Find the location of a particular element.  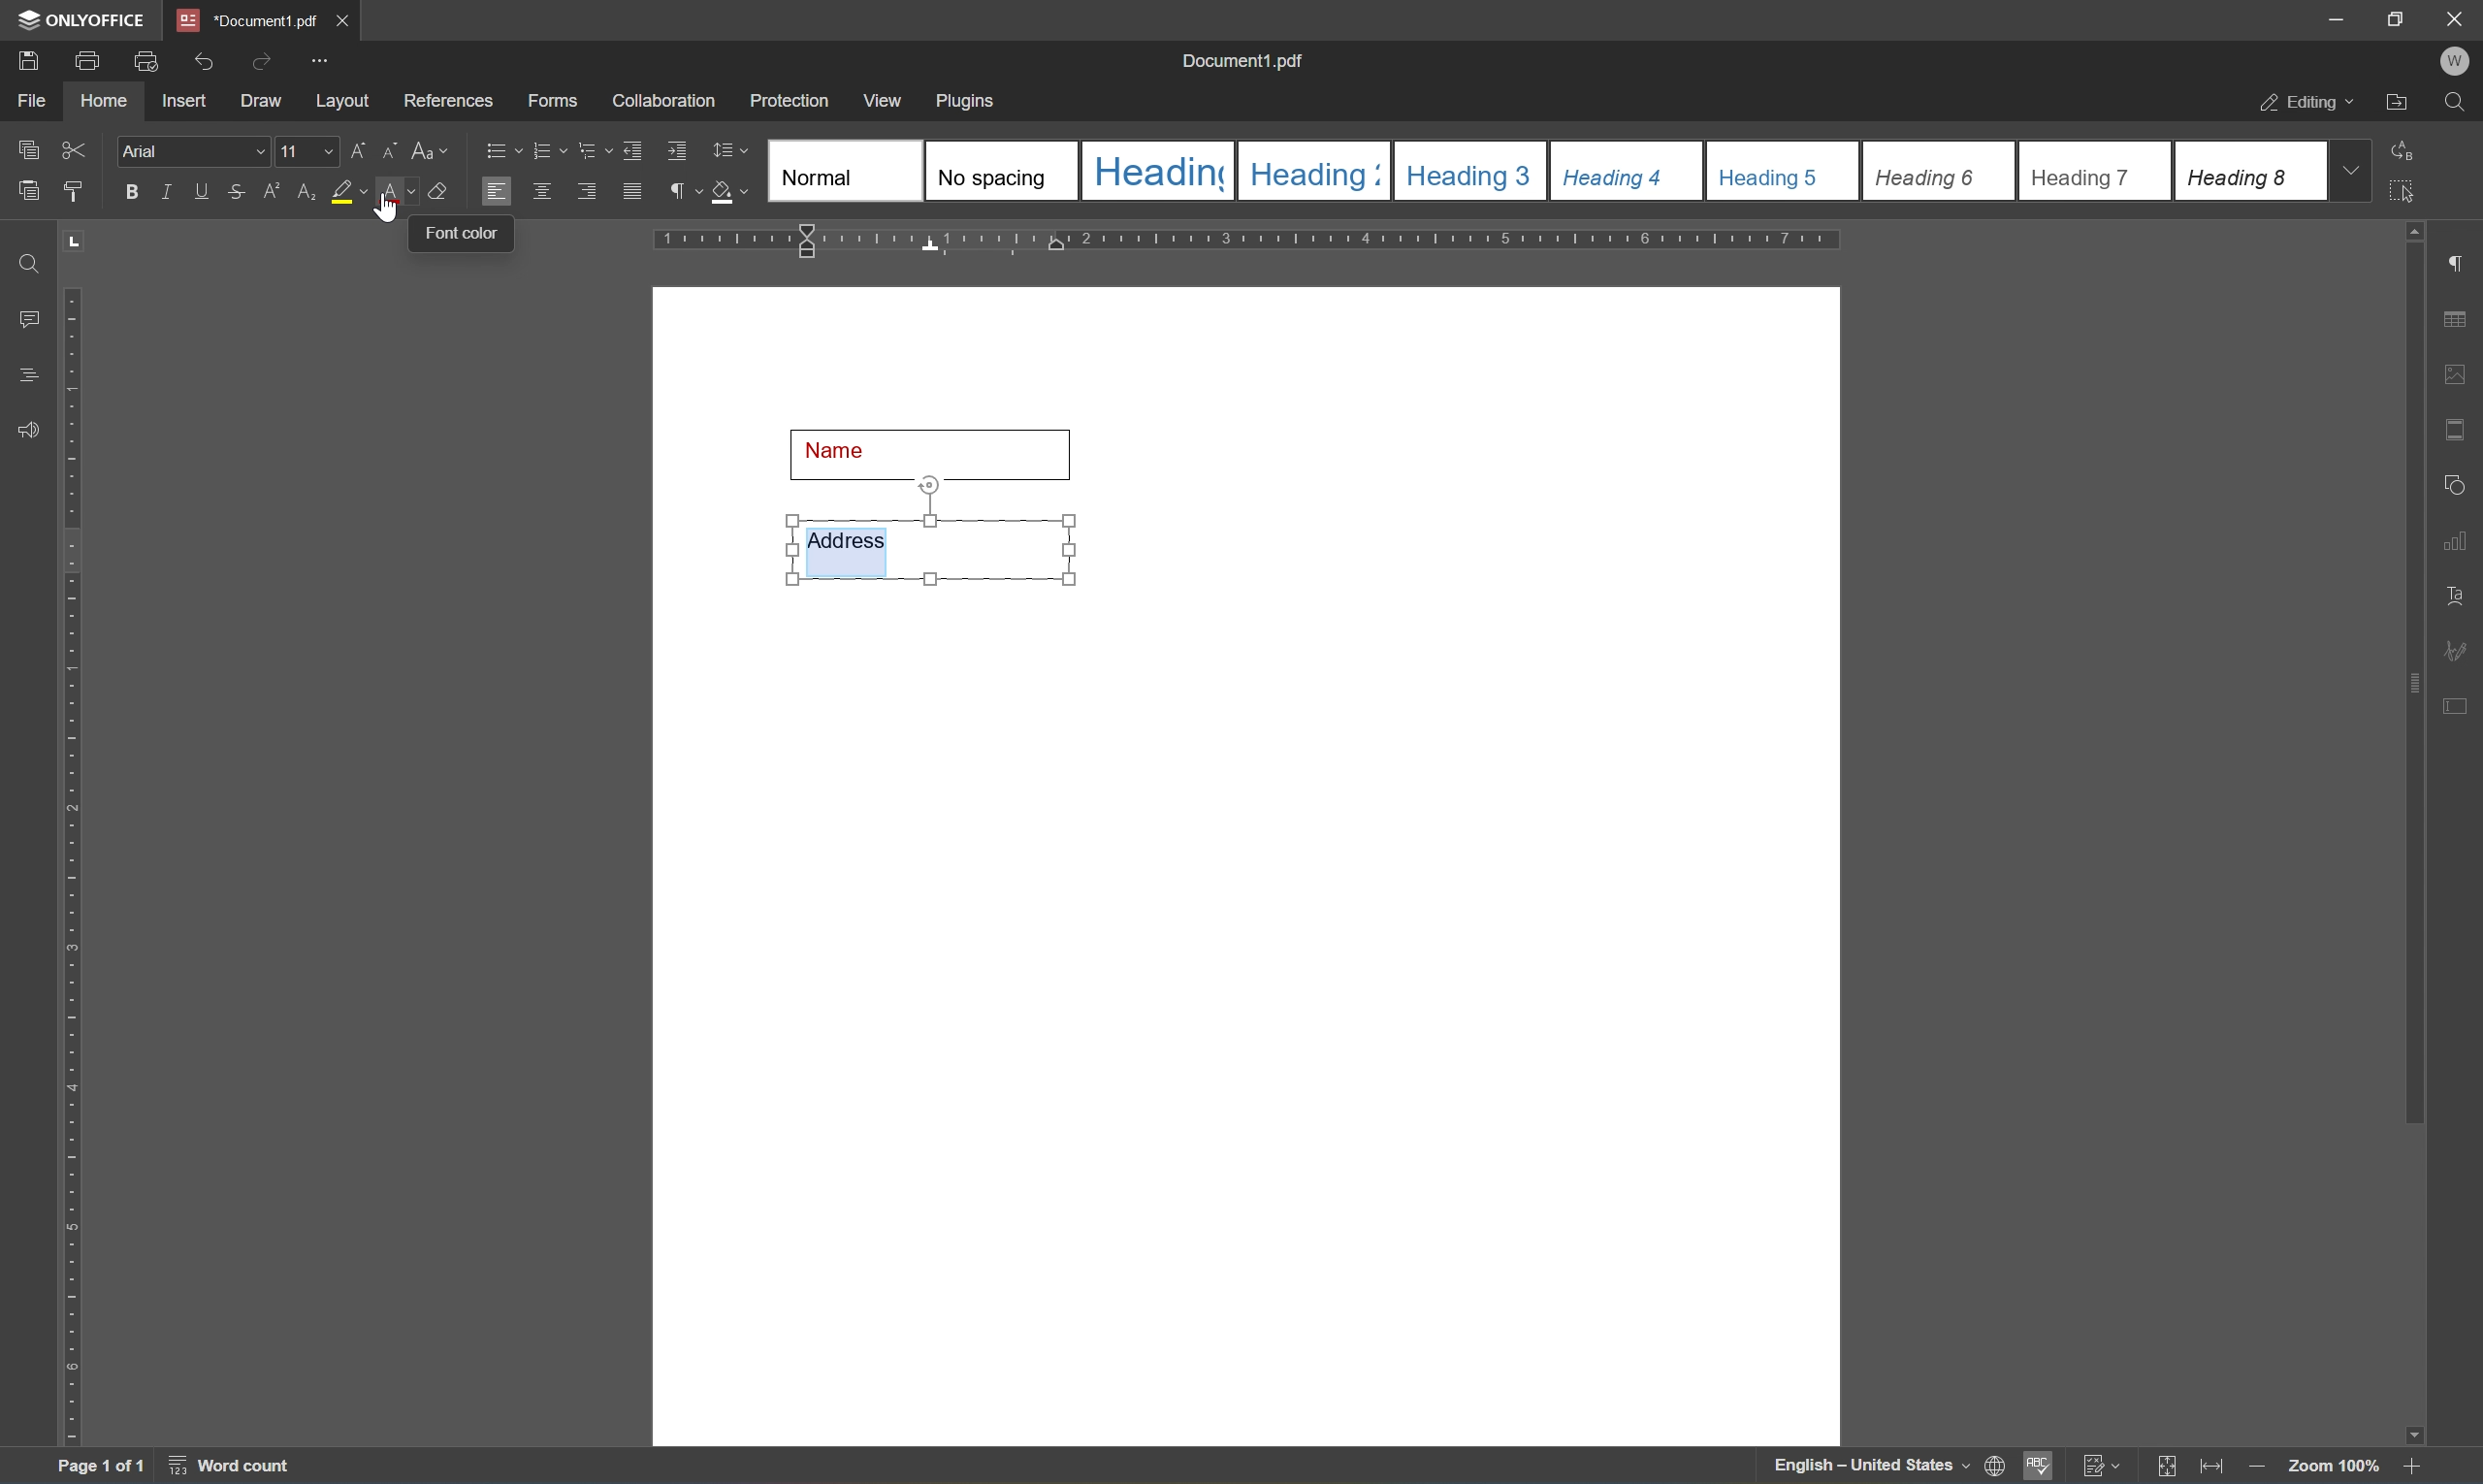

highlight color is located at coordinates (348, 192).